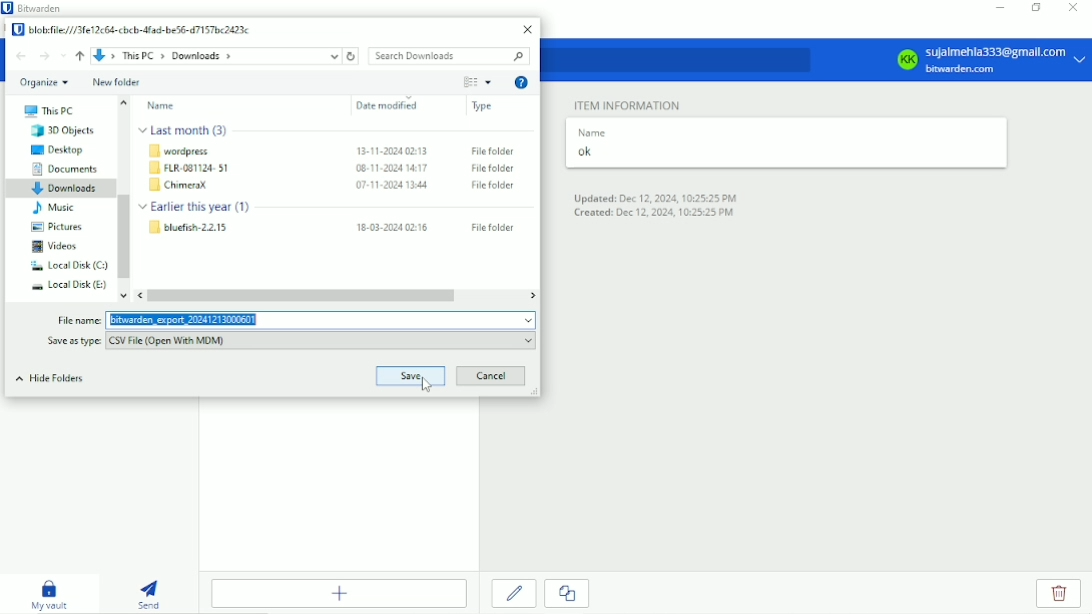  What do you see at coordinates (469, 82) in the screenshot?
I see `Change your view` at bounding box center [469, 82].